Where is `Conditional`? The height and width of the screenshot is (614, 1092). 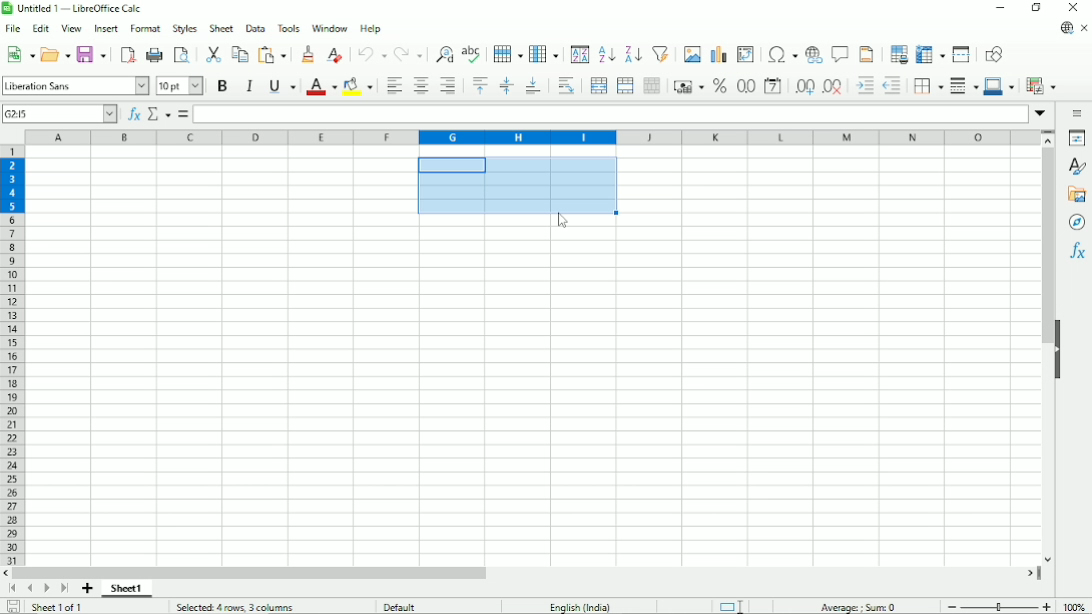 Conditional is located at coordinates (1042, 85).